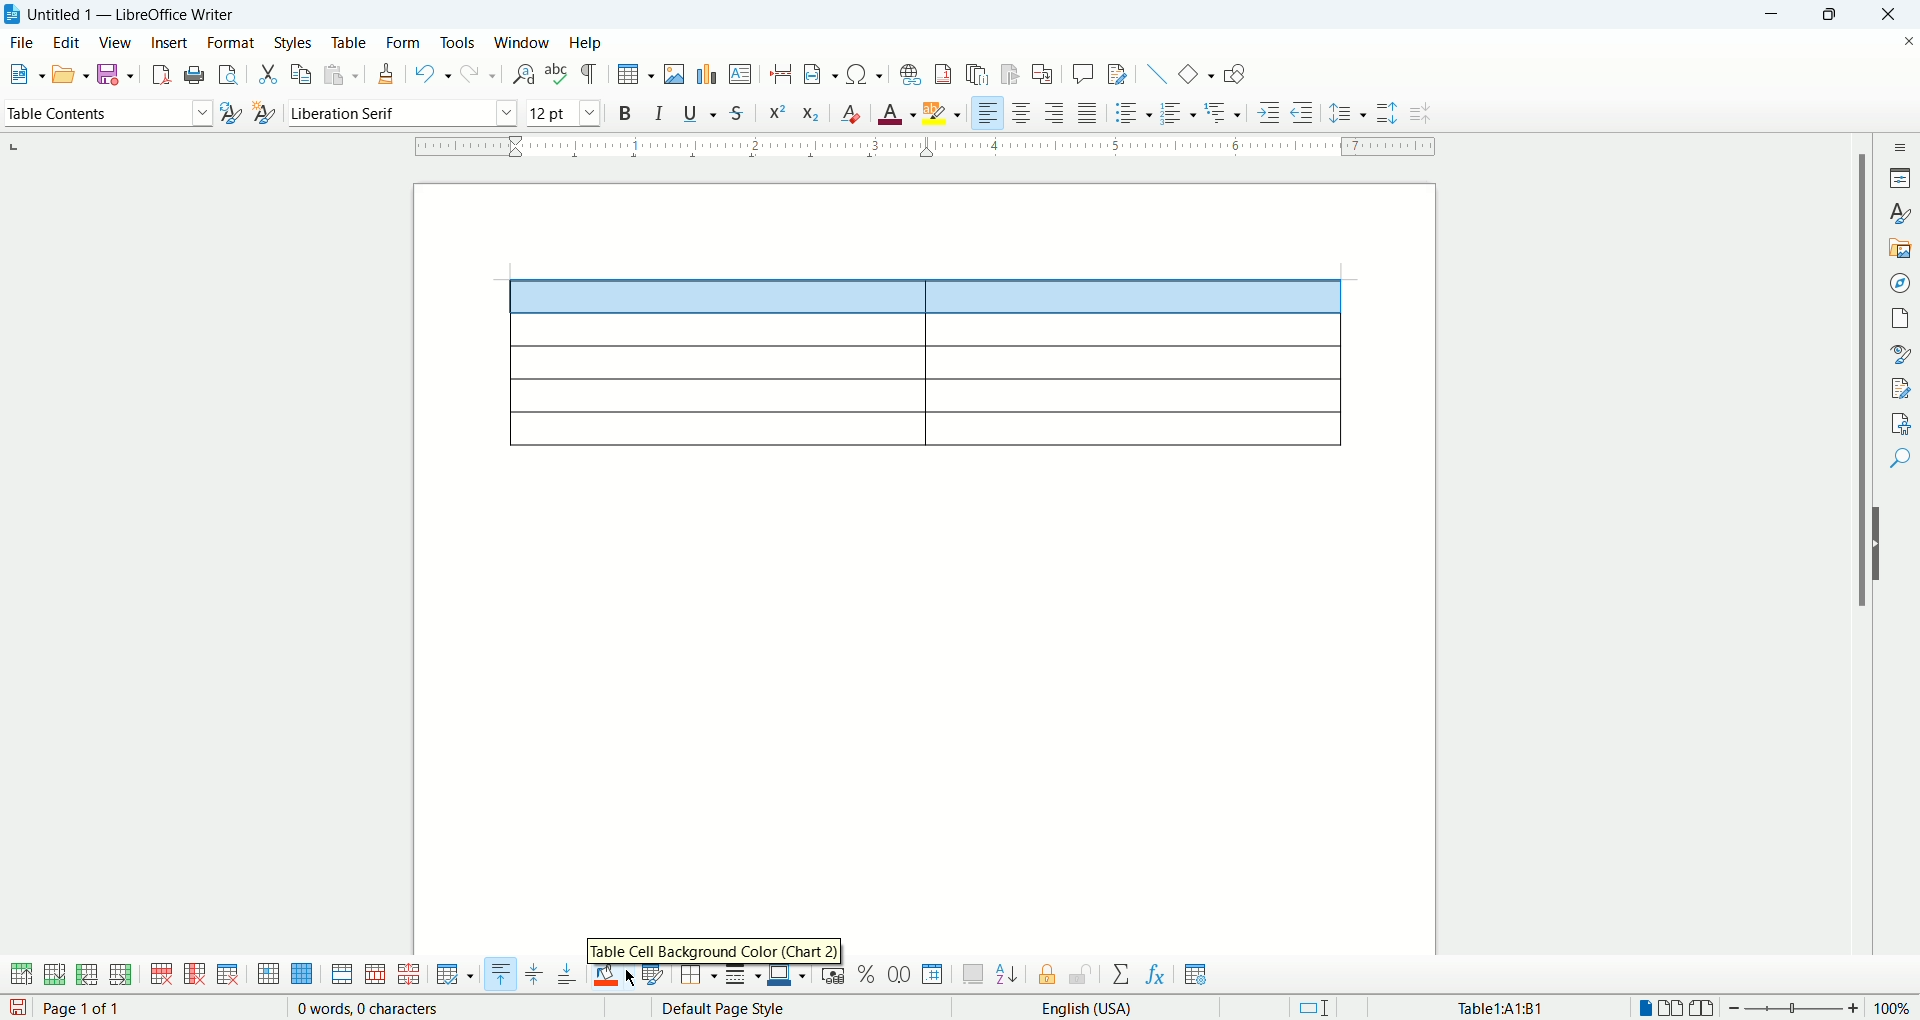 The width and height of the screenshot is (1920, 1020). What do you see at coordinates (372, 975) in the screenshot?
I see `split cells` at bounding box center [372, 975].